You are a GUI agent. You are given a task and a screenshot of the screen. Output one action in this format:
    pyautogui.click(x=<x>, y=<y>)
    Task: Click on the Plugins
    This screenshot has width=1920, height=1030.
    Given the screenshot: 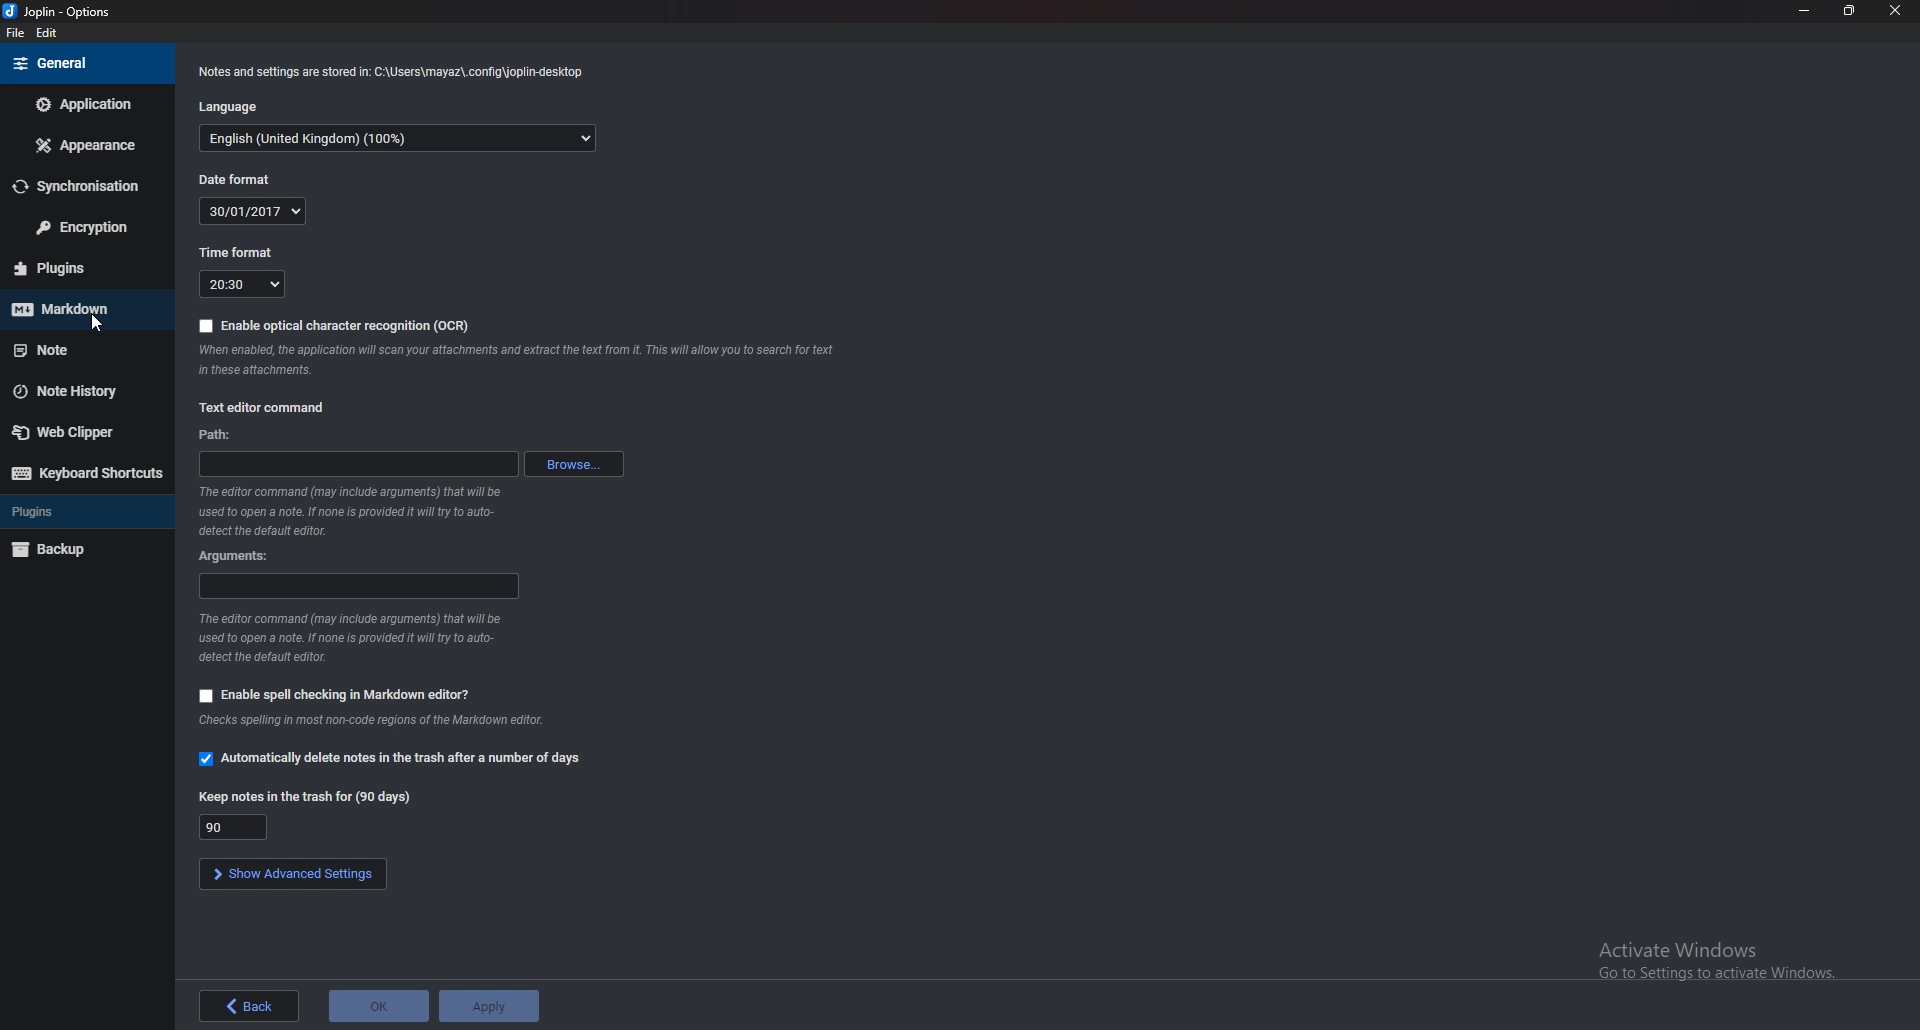 What is the action you would take?
    pyautogui.click(x=79, y=268)
    